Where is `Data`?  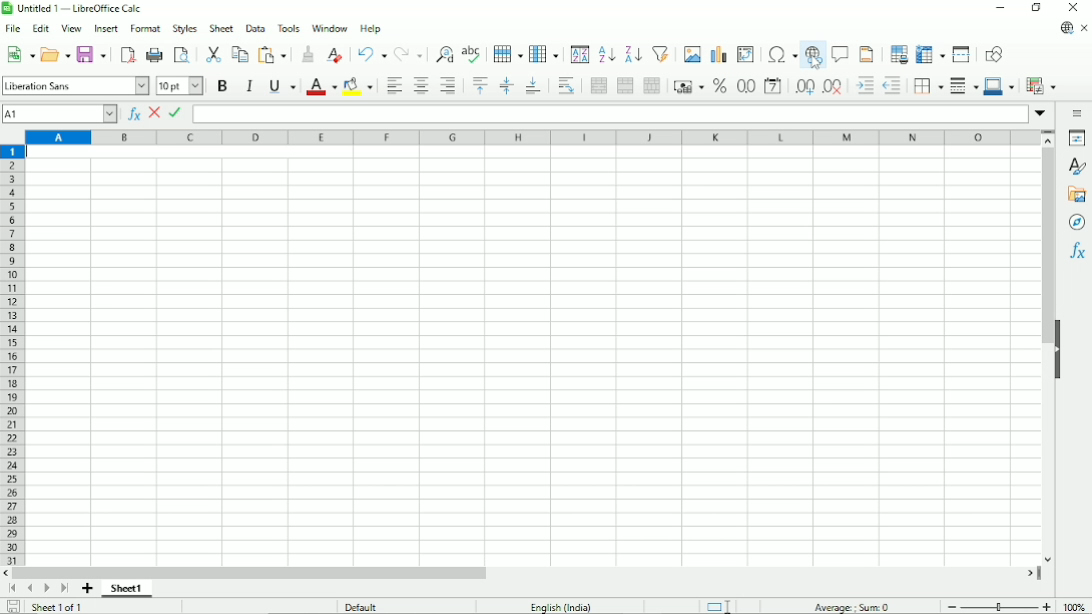
Data is located at coordinates (256, 27).